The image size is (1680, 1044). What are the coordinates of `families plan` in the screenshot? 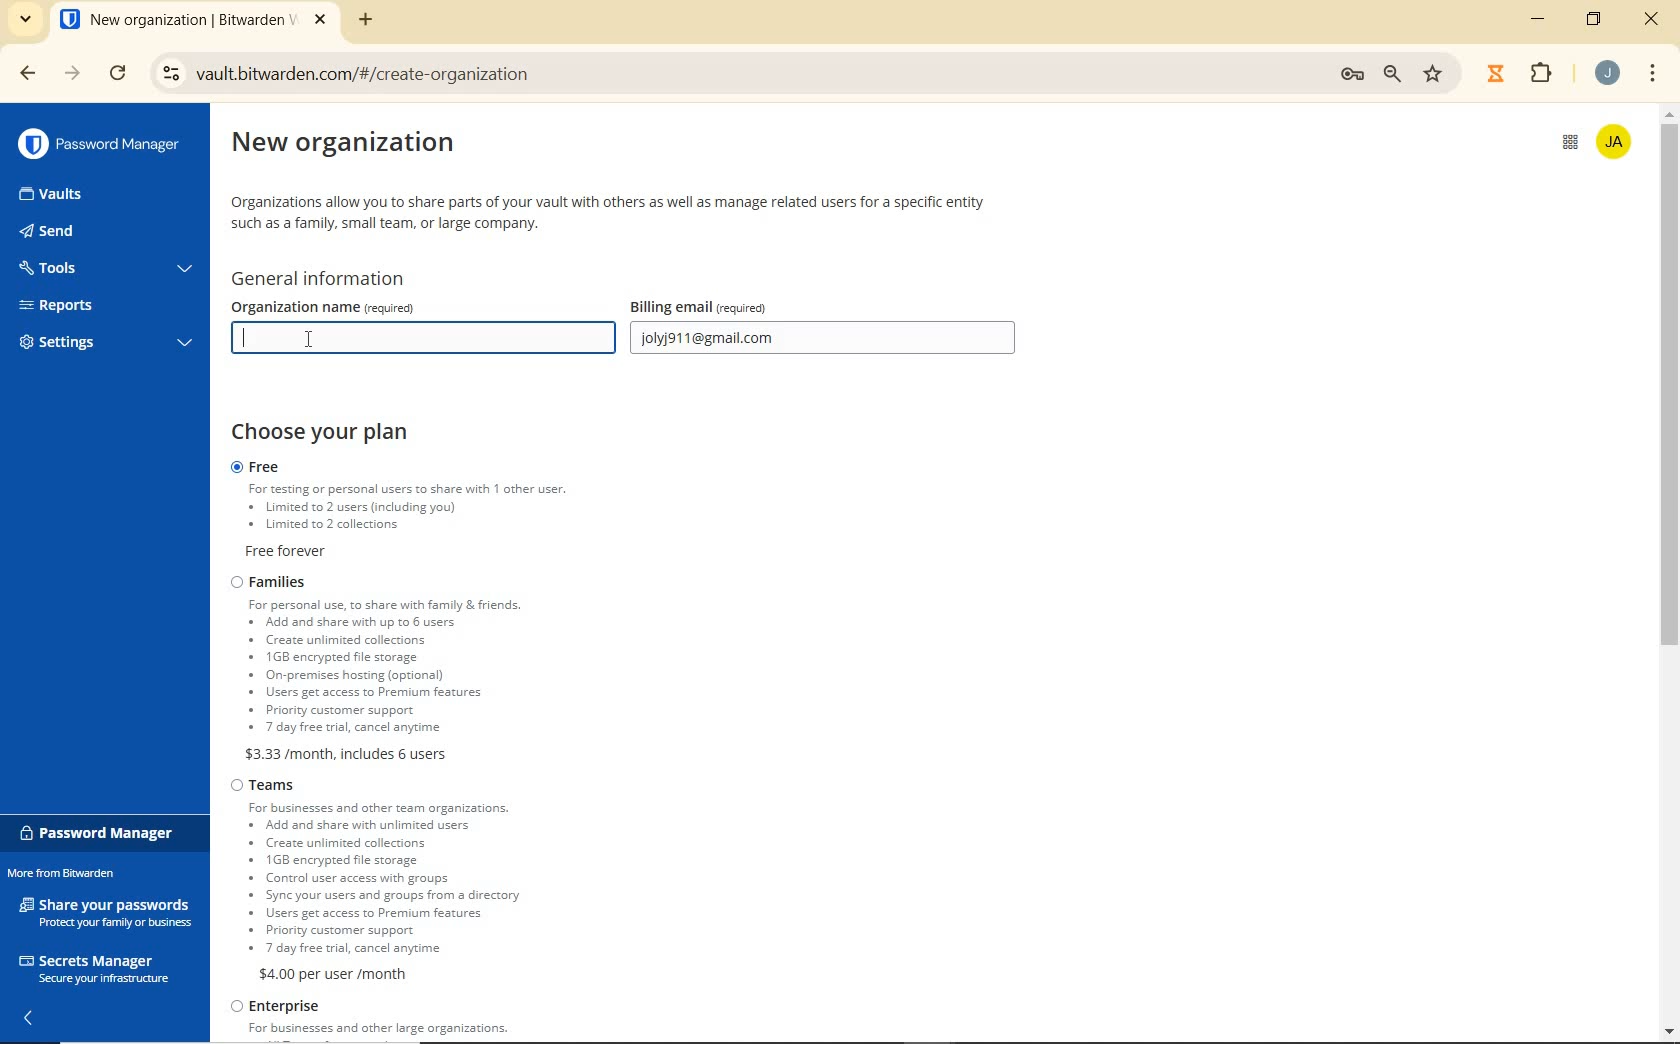 It's located at (436, 667).